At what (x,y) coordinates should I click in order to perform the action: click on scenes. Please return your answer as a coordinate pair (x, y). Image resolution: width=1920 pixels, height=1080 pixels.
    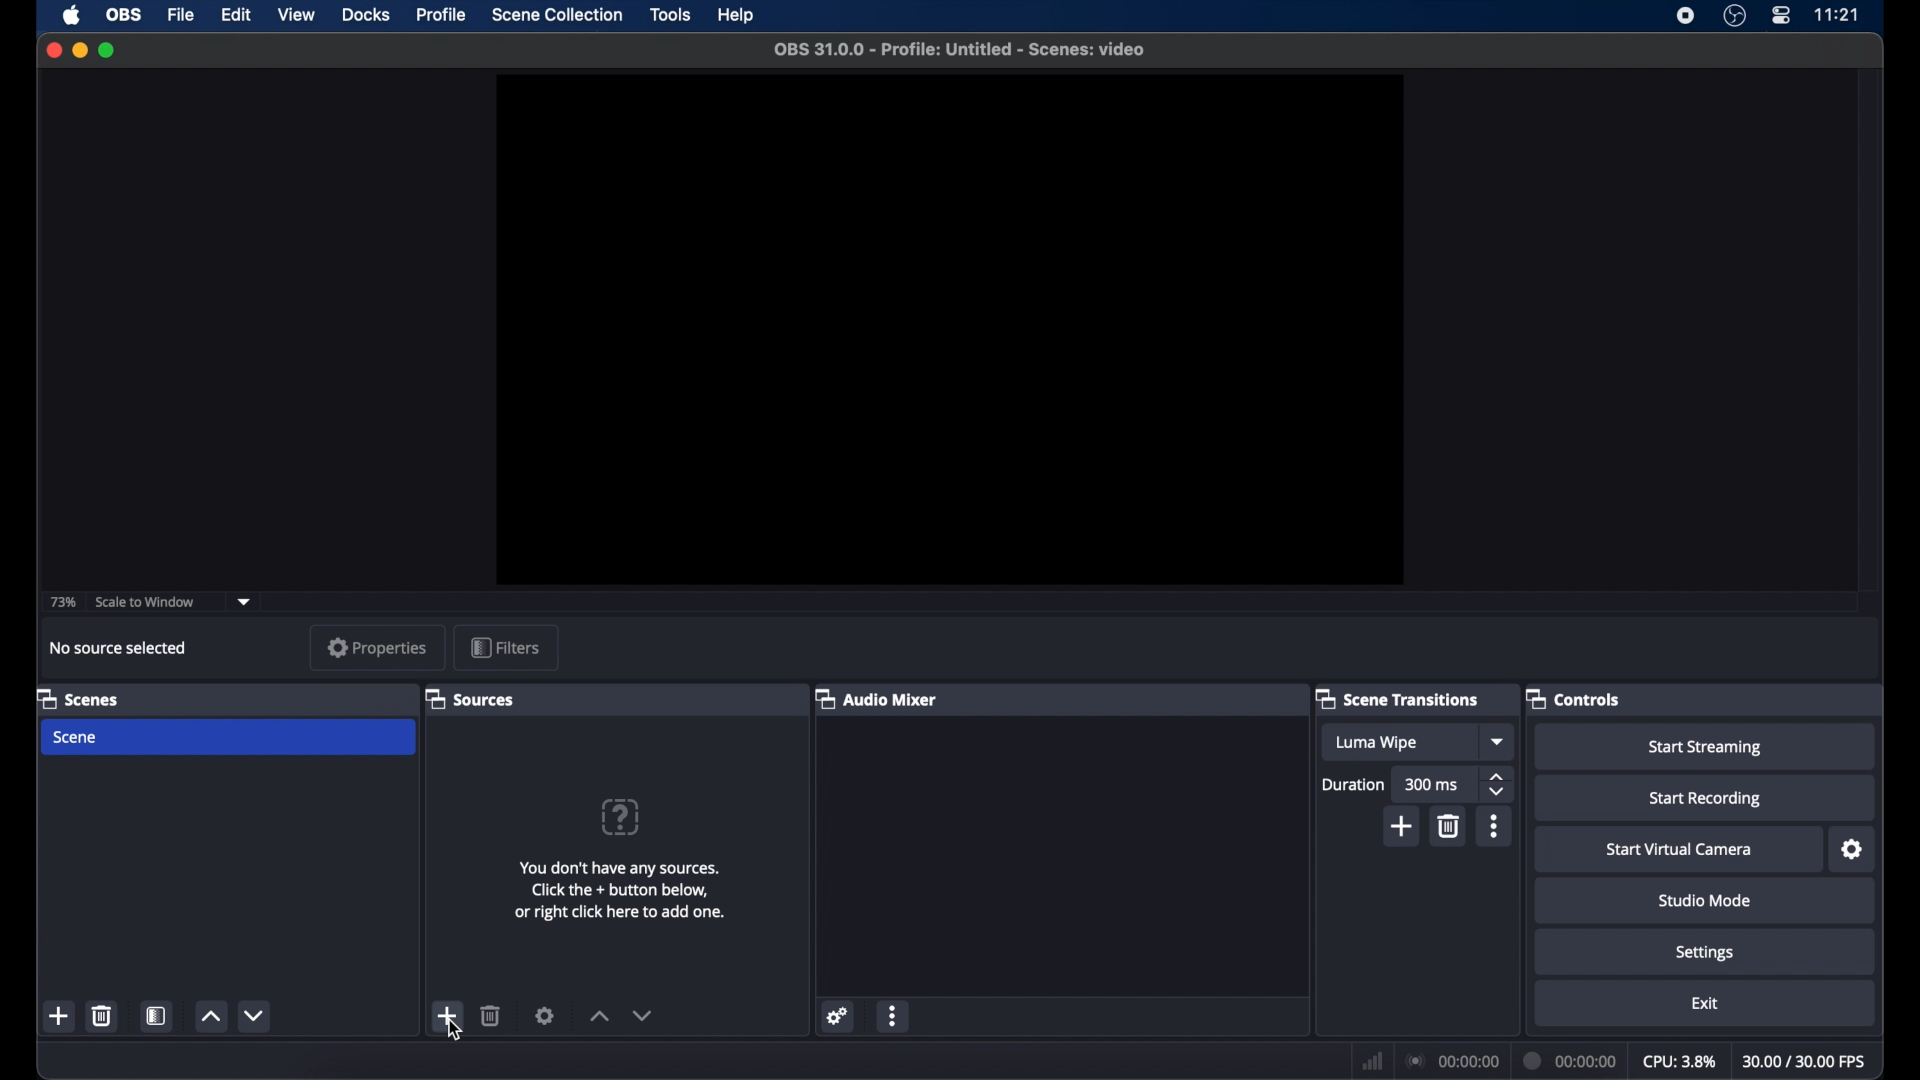
    Looking at the image, I should click on (79, 698).